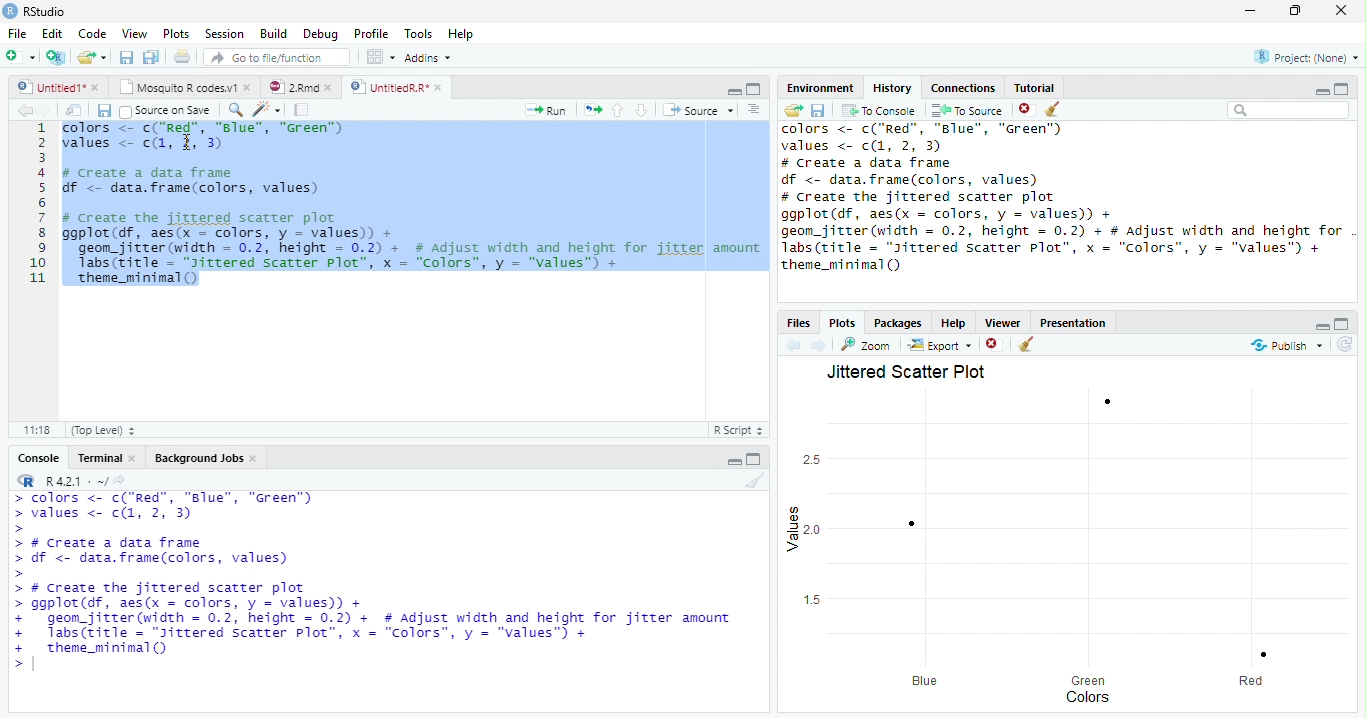 The width and height of the screenshot is (1366, 718). I want to click on Packages, so click(896, 322).